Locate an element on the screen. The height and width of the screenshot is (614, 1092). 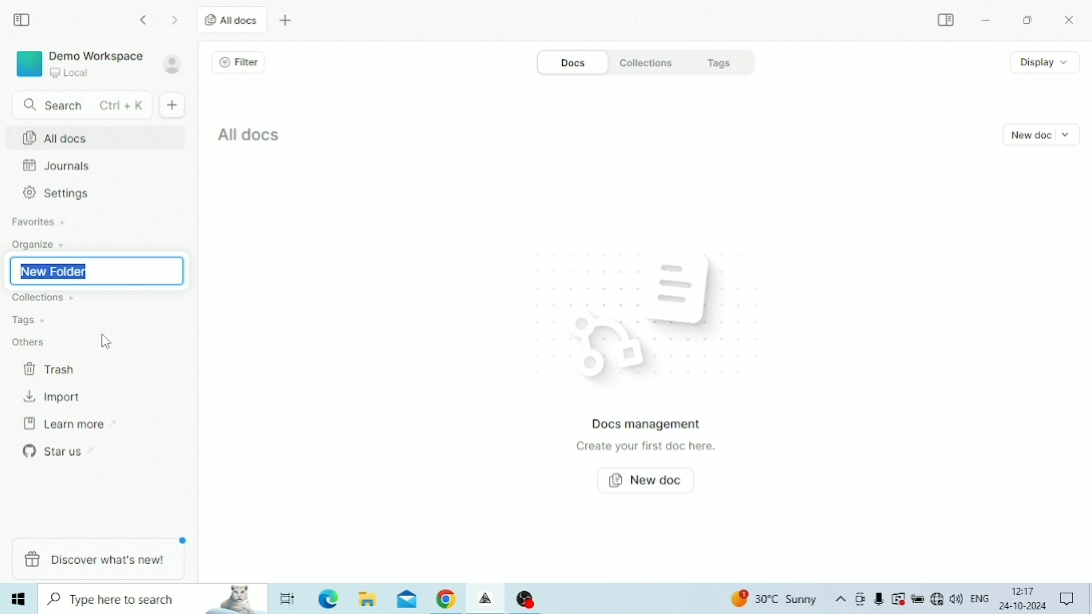
Show hidden icons is located at coordinates (841, 600).